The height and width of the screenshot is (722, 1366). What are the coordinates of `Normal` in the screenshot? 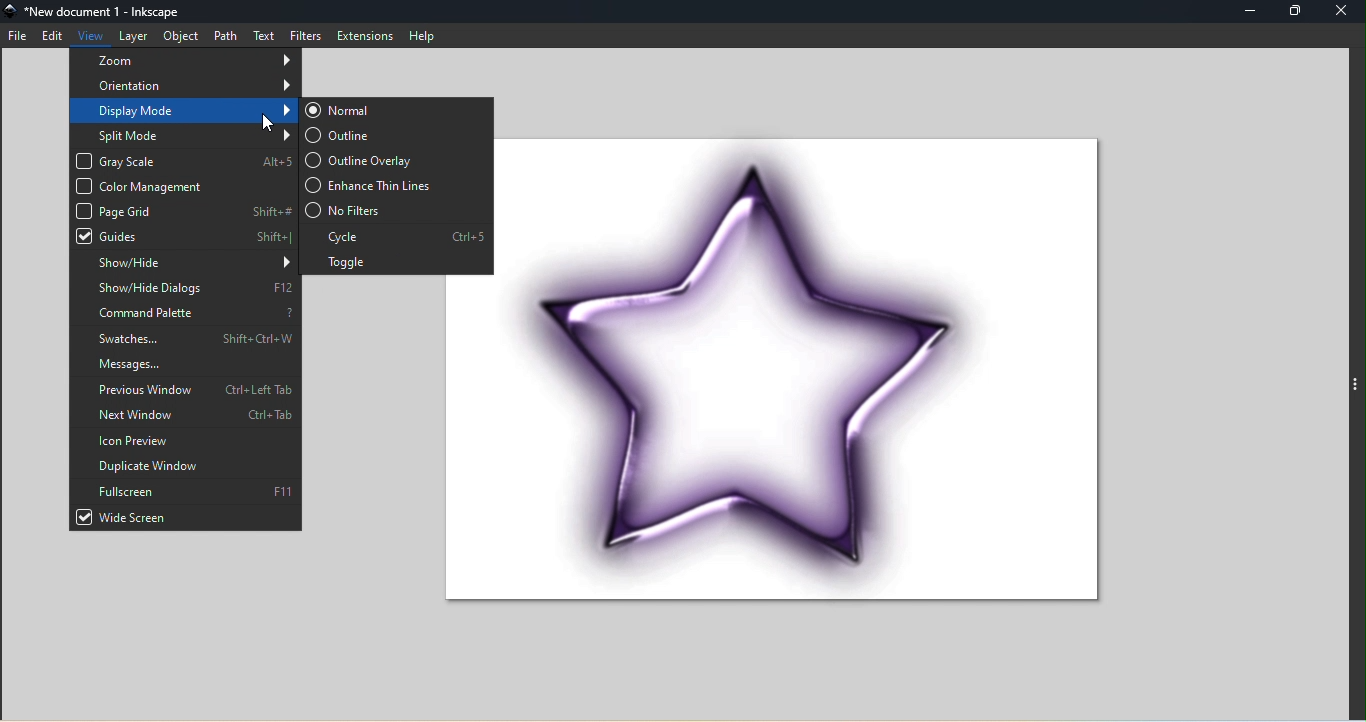 It's located at (397, 109).